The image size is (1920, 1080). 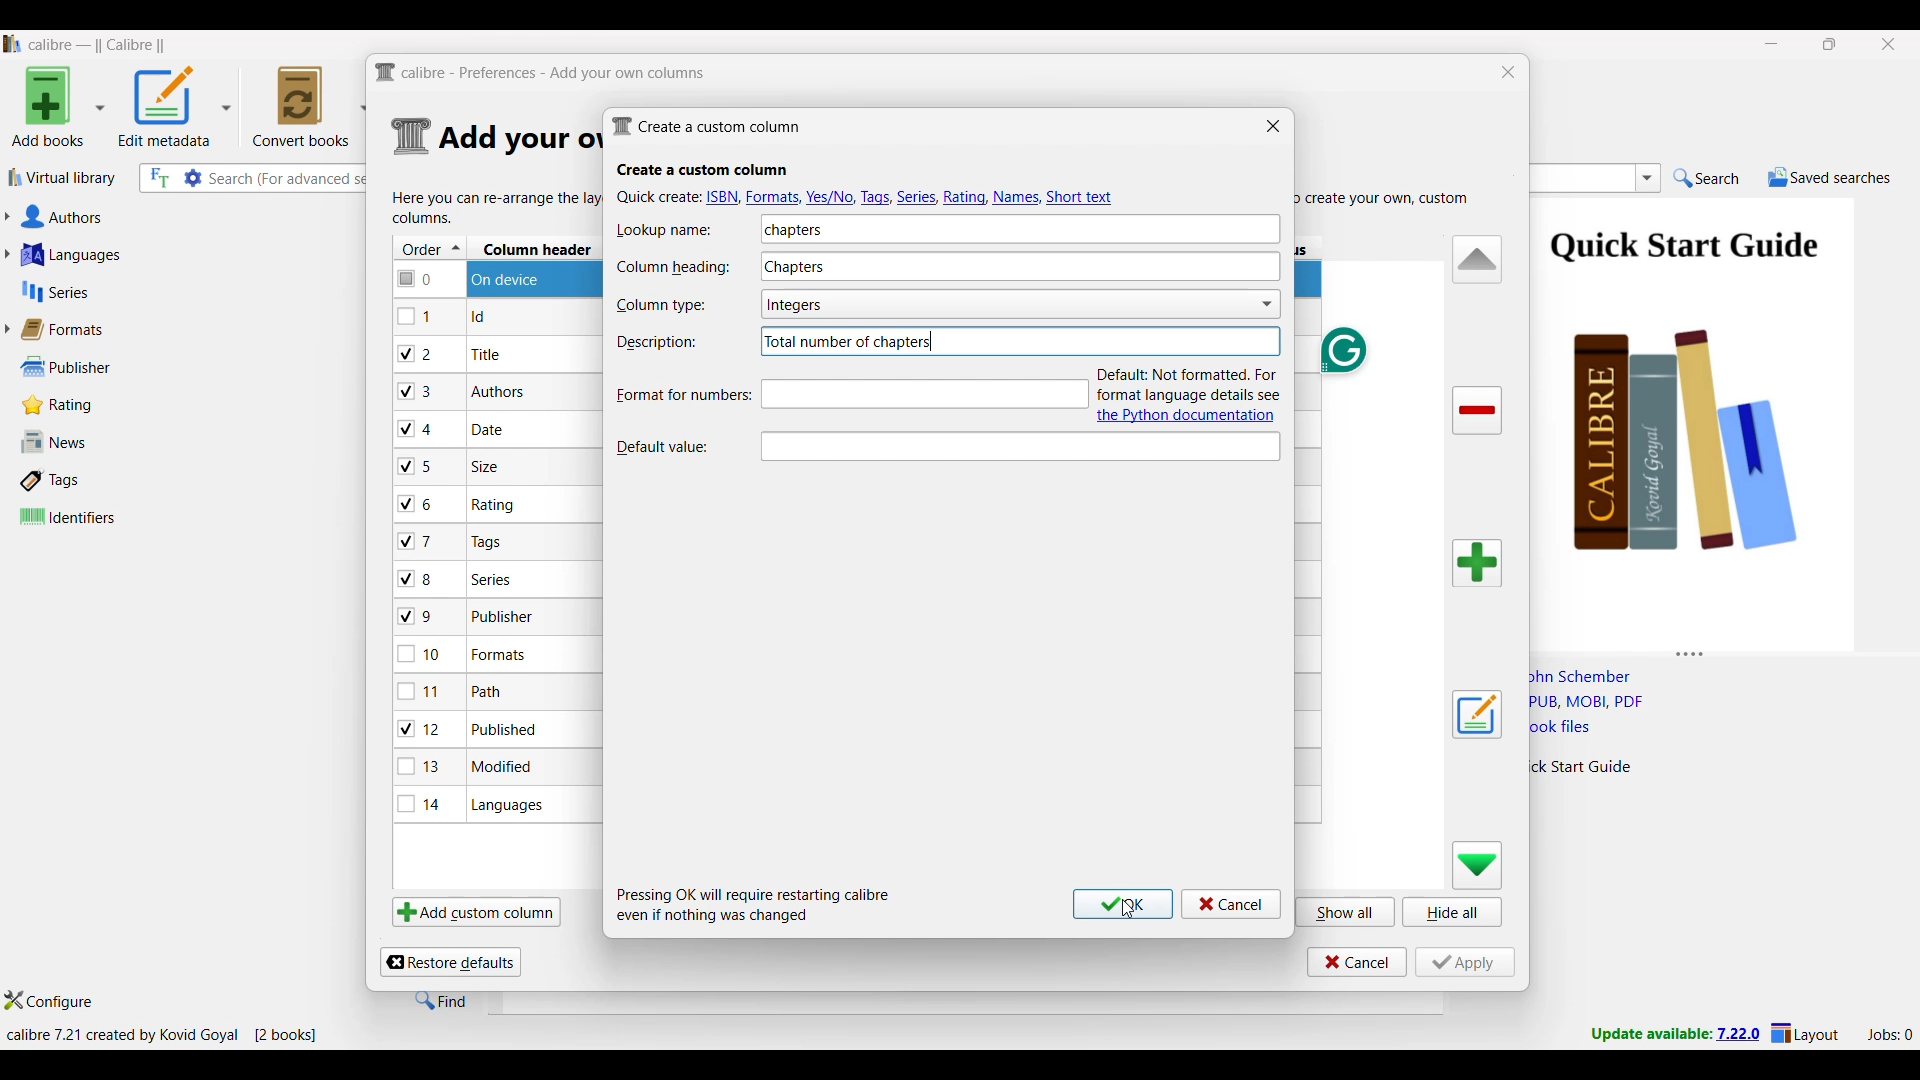 I want to click on Change height of columns attached to this panel, so click(x=1724, y=650).